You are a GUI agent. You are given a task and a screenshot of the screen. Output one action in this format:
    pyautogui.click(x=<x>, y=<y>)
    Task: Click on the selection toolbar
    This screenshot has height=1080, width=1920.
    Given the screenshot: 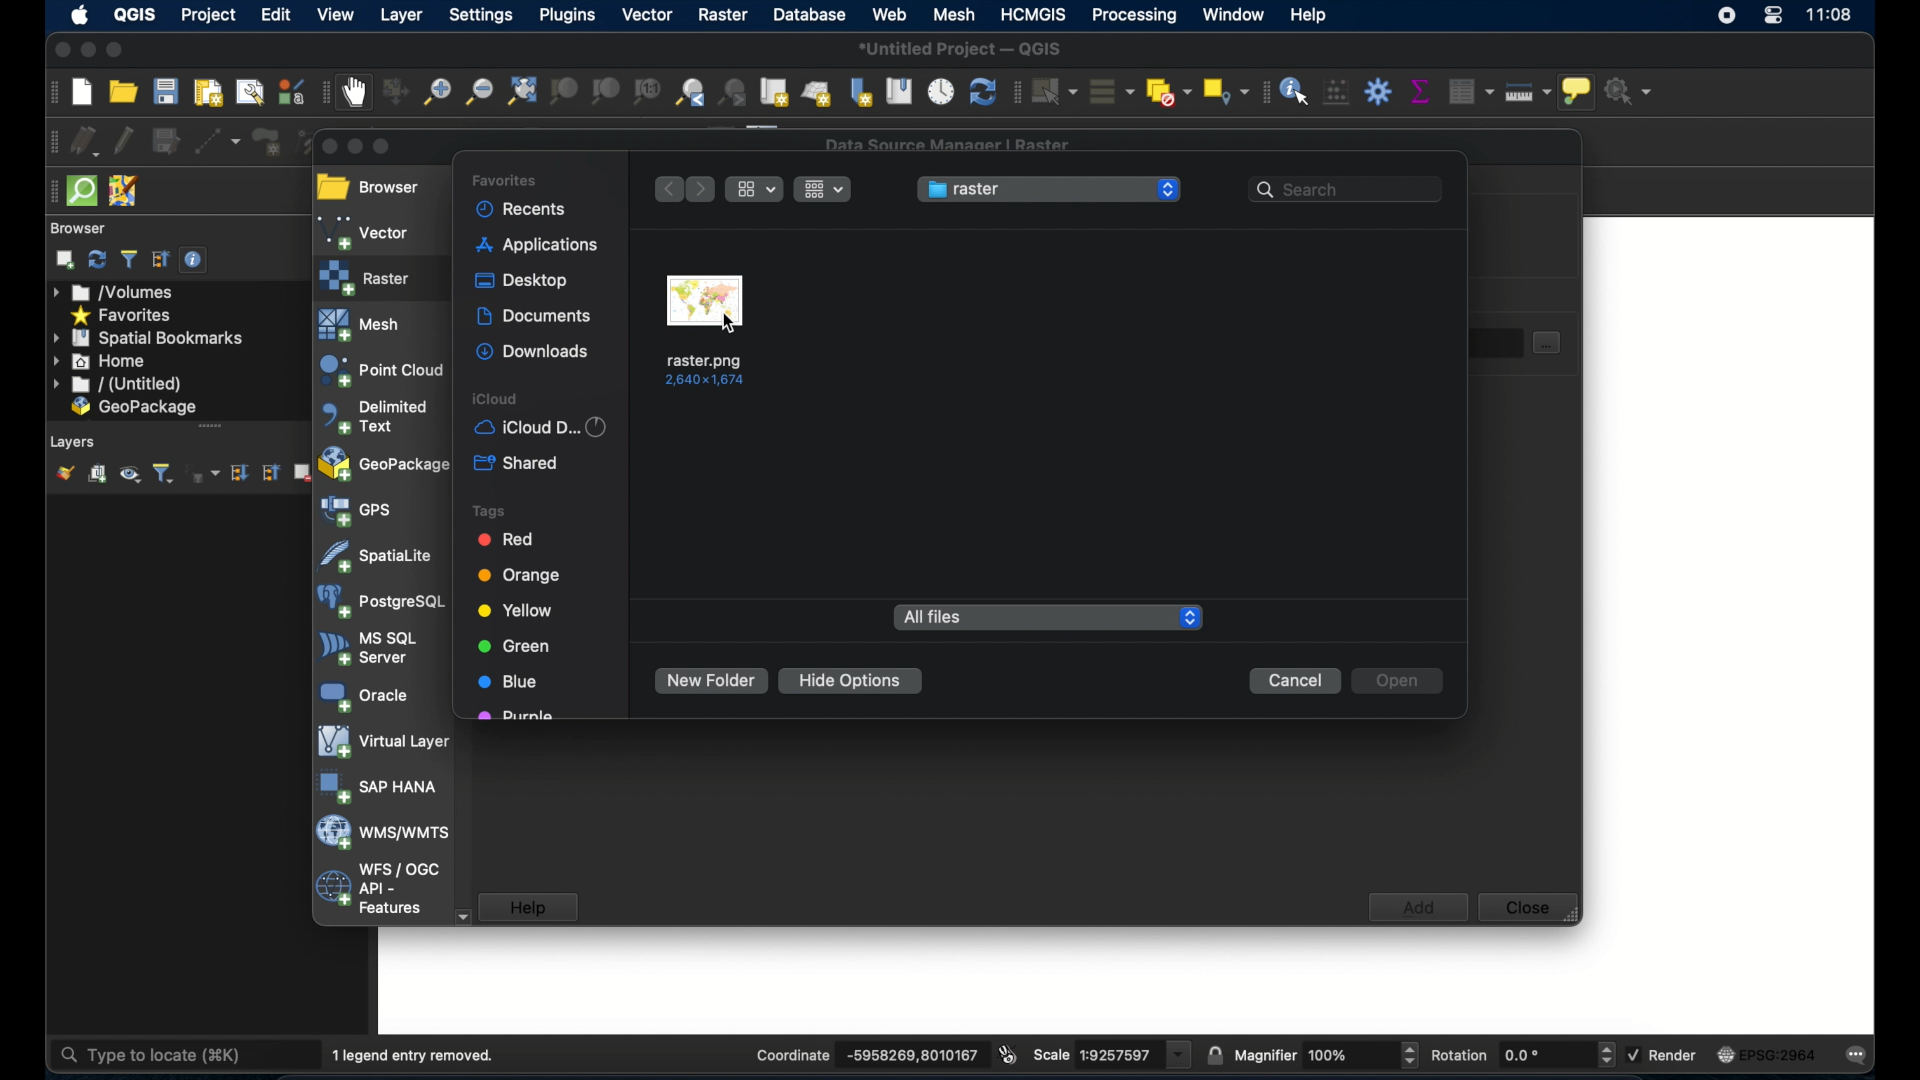 What is the action you would take?
    pyautogui.click(x=1015, y=91)
    